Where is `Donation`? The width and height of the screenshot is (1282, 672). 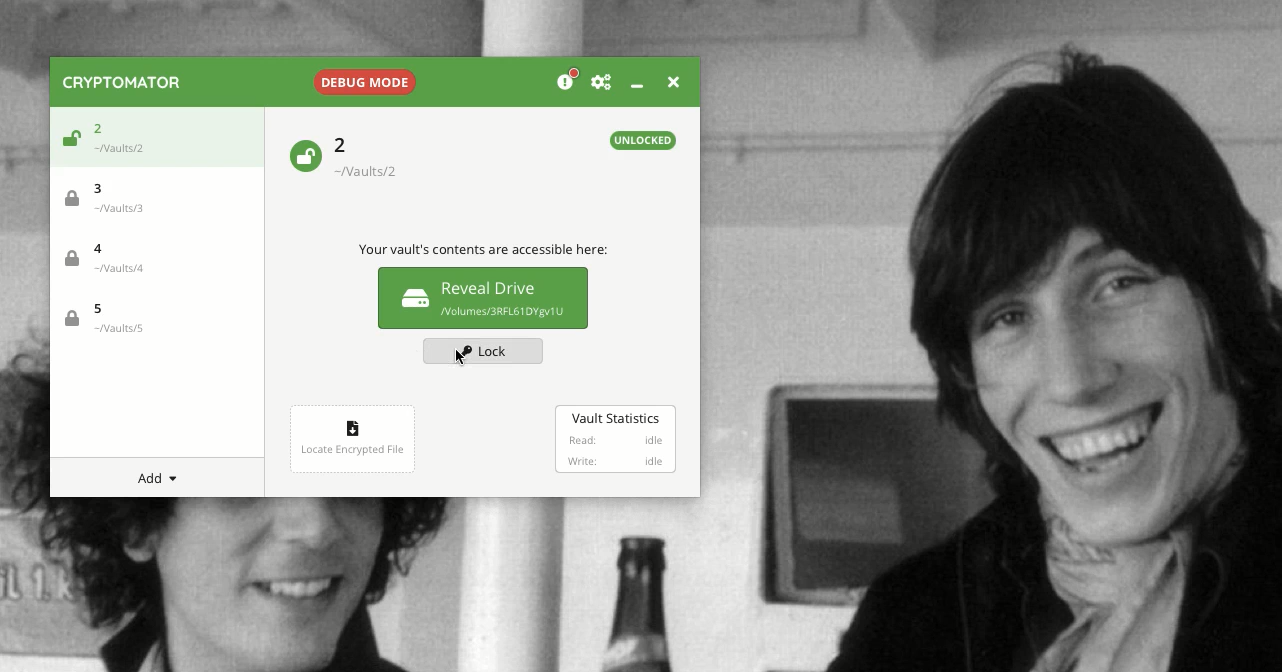 Donation is located at coordinates (568, 81).